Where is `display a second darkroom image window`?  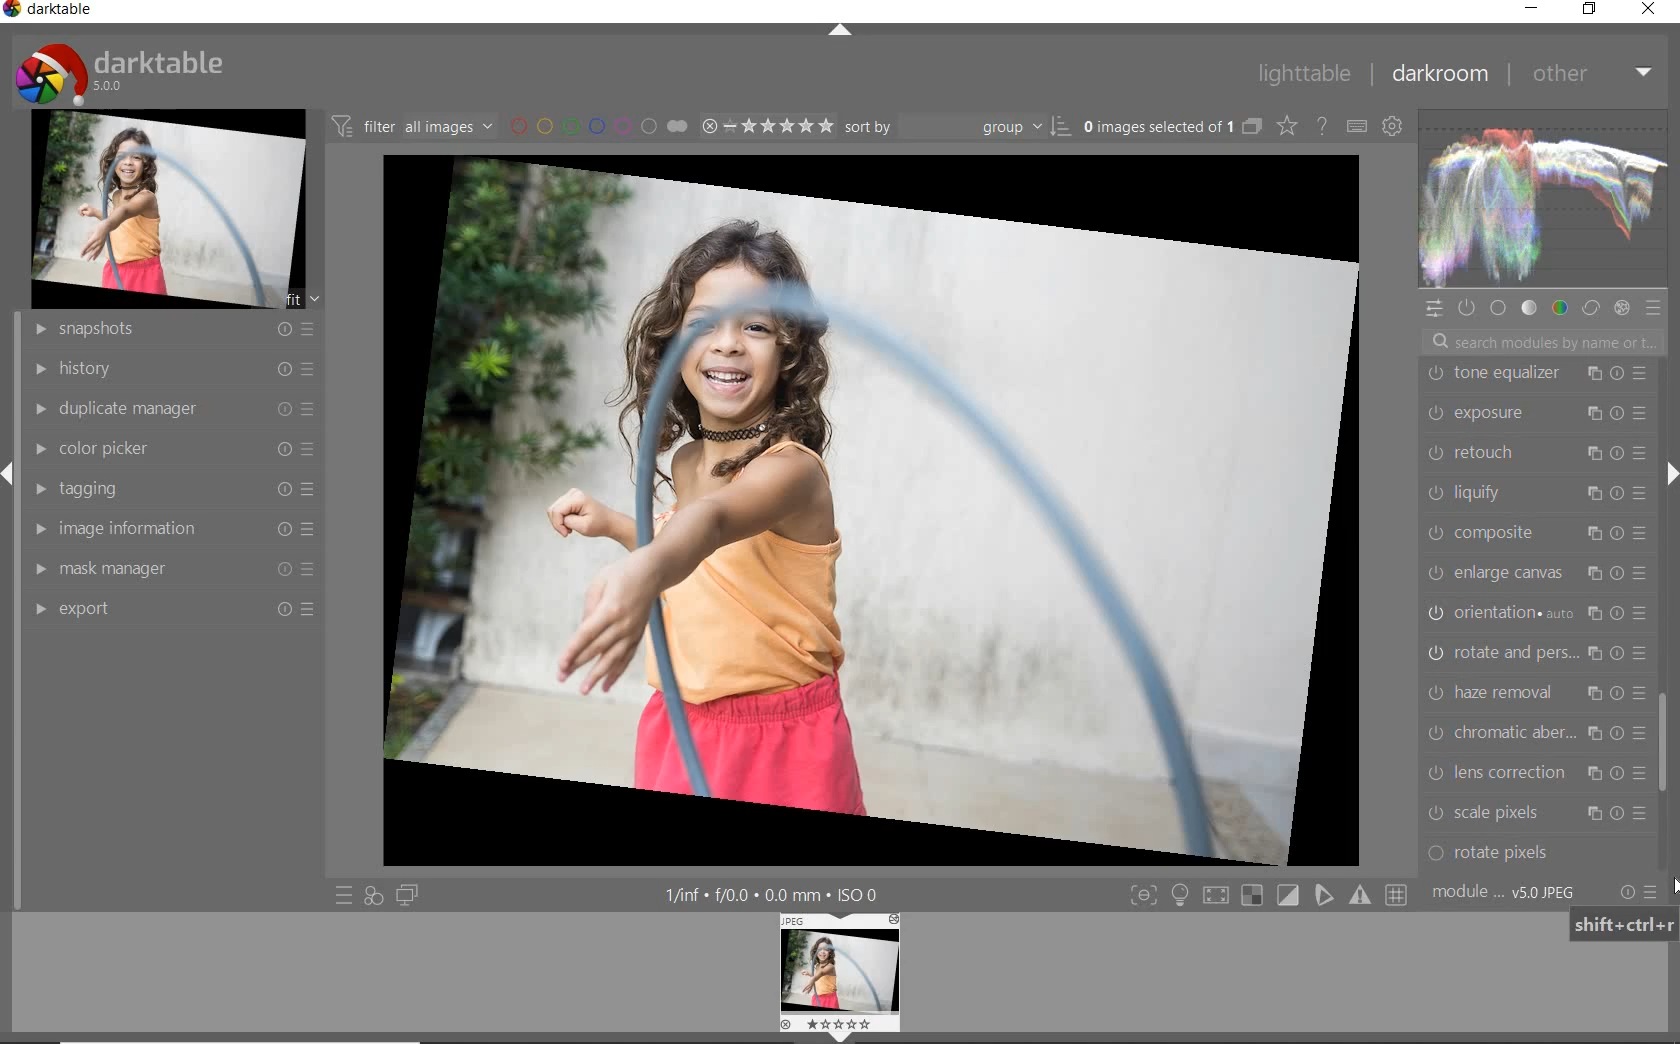 display a second darkroom image window is located at coordinates (406, 896).